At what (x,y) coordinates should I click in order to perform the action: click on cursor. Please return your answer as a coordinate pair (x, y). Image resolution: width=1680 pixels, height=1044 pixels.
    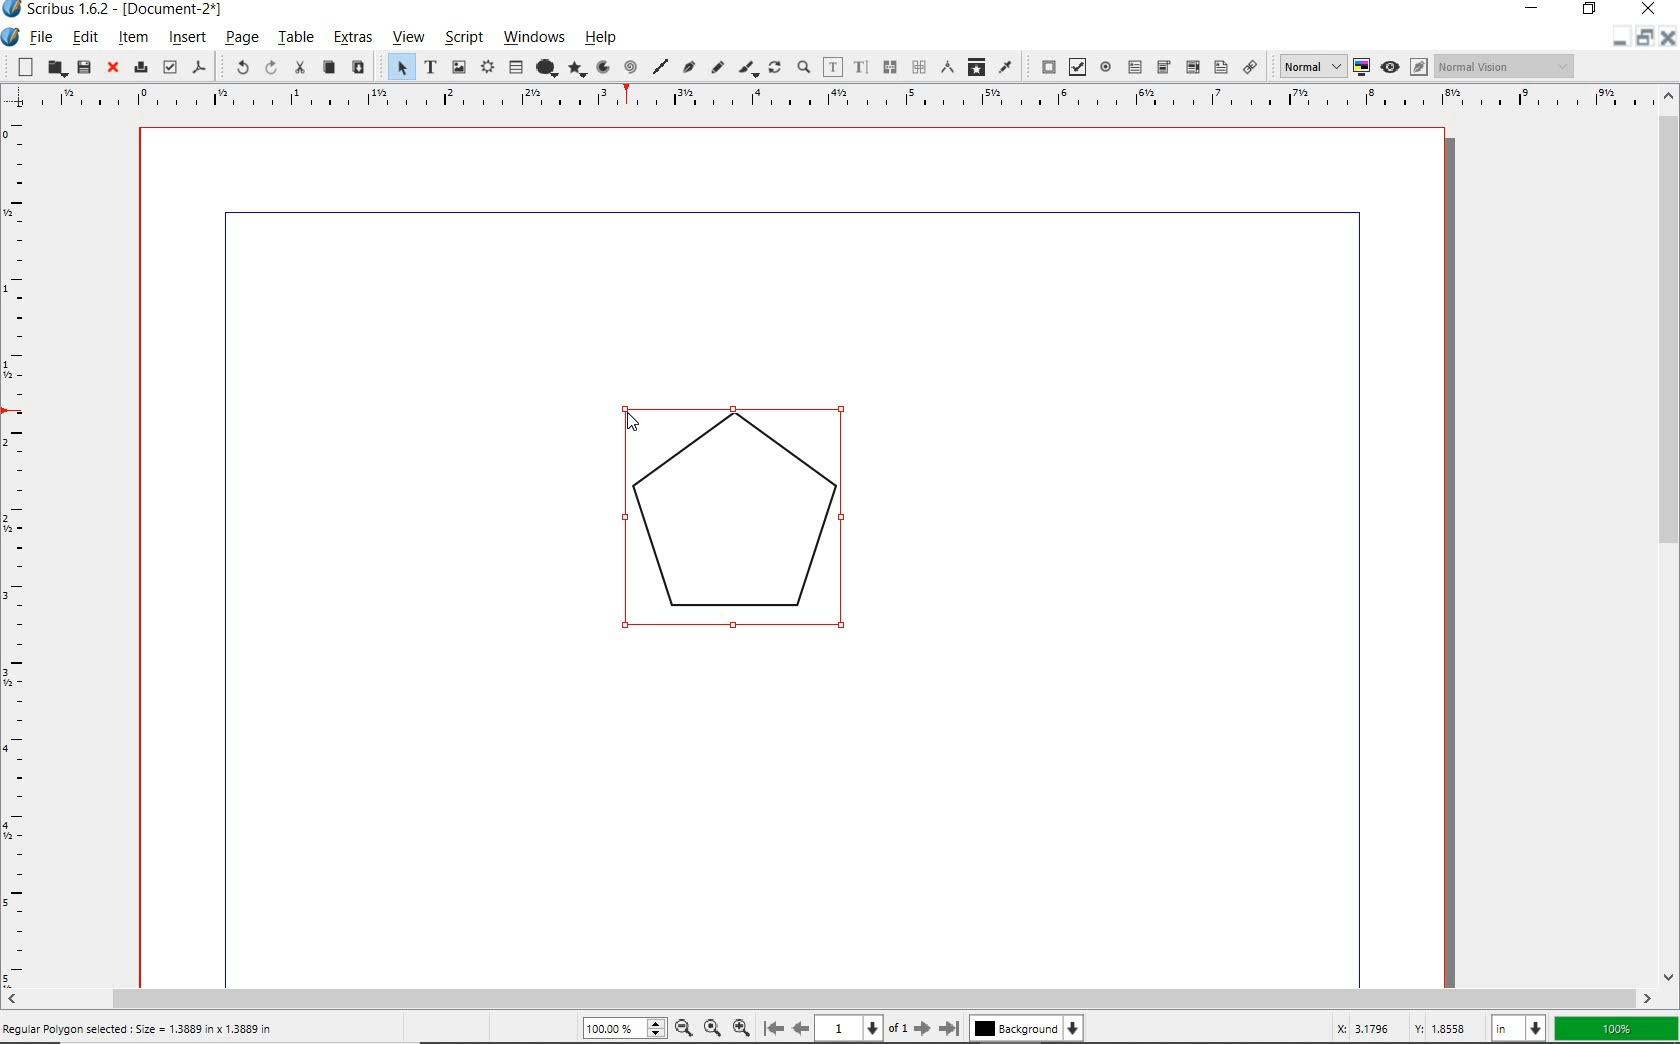
    Looking at the image, I should click on (631, 419).